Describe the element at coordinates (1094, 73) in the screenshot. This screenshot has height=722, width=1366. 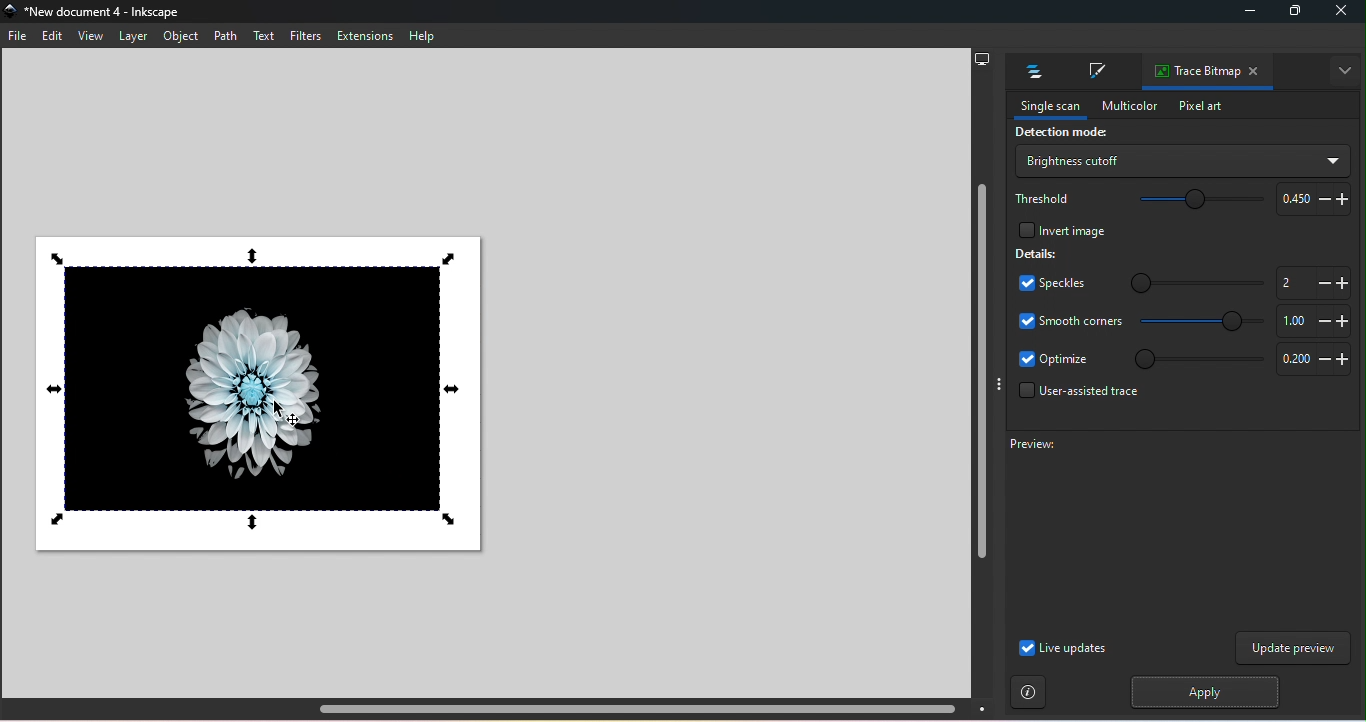
I see `Fill and stroke` at that location.